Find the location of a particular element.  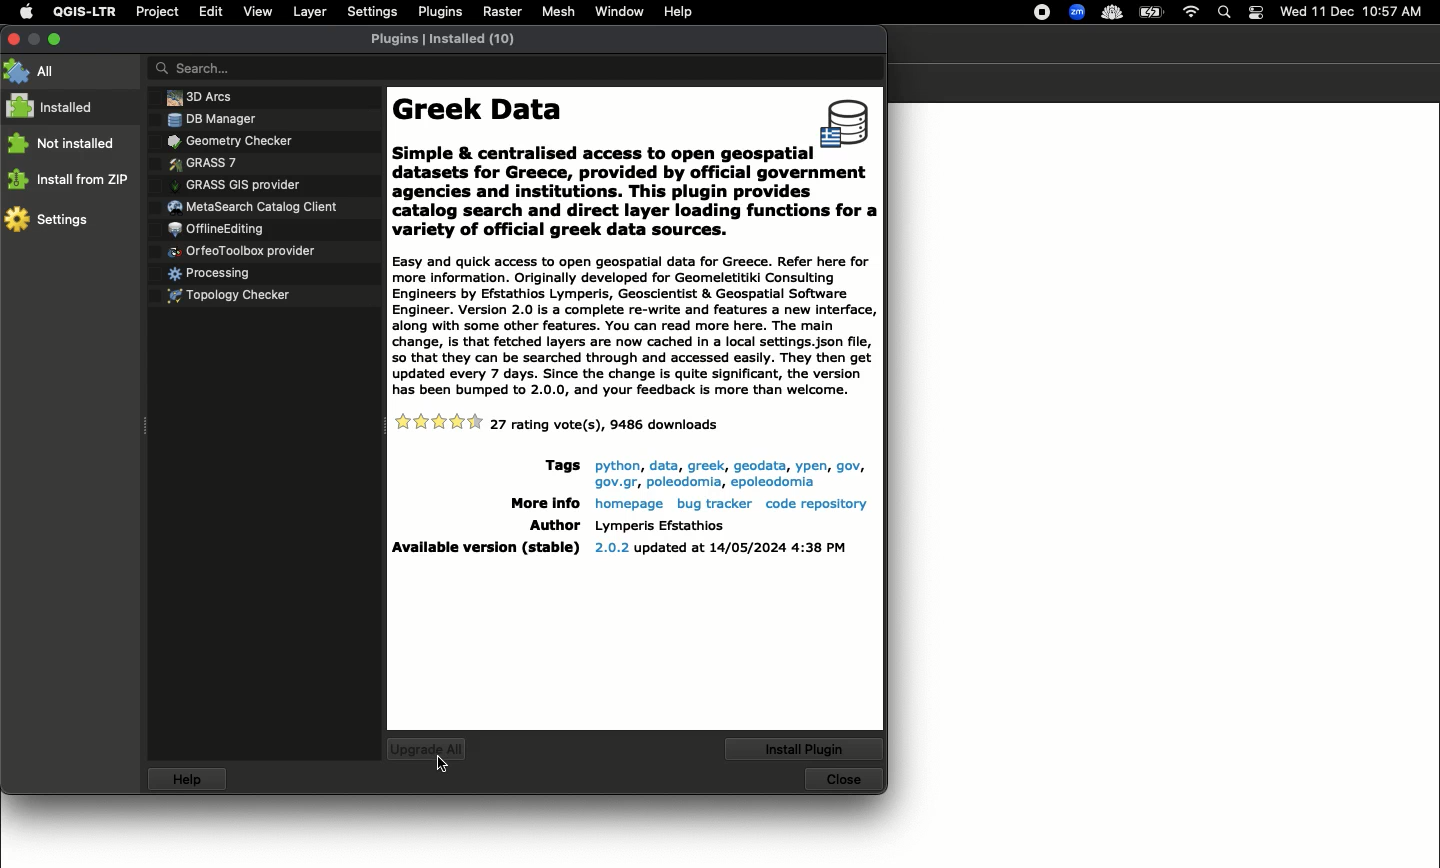

gov gr is located at coordinates (614, 482).